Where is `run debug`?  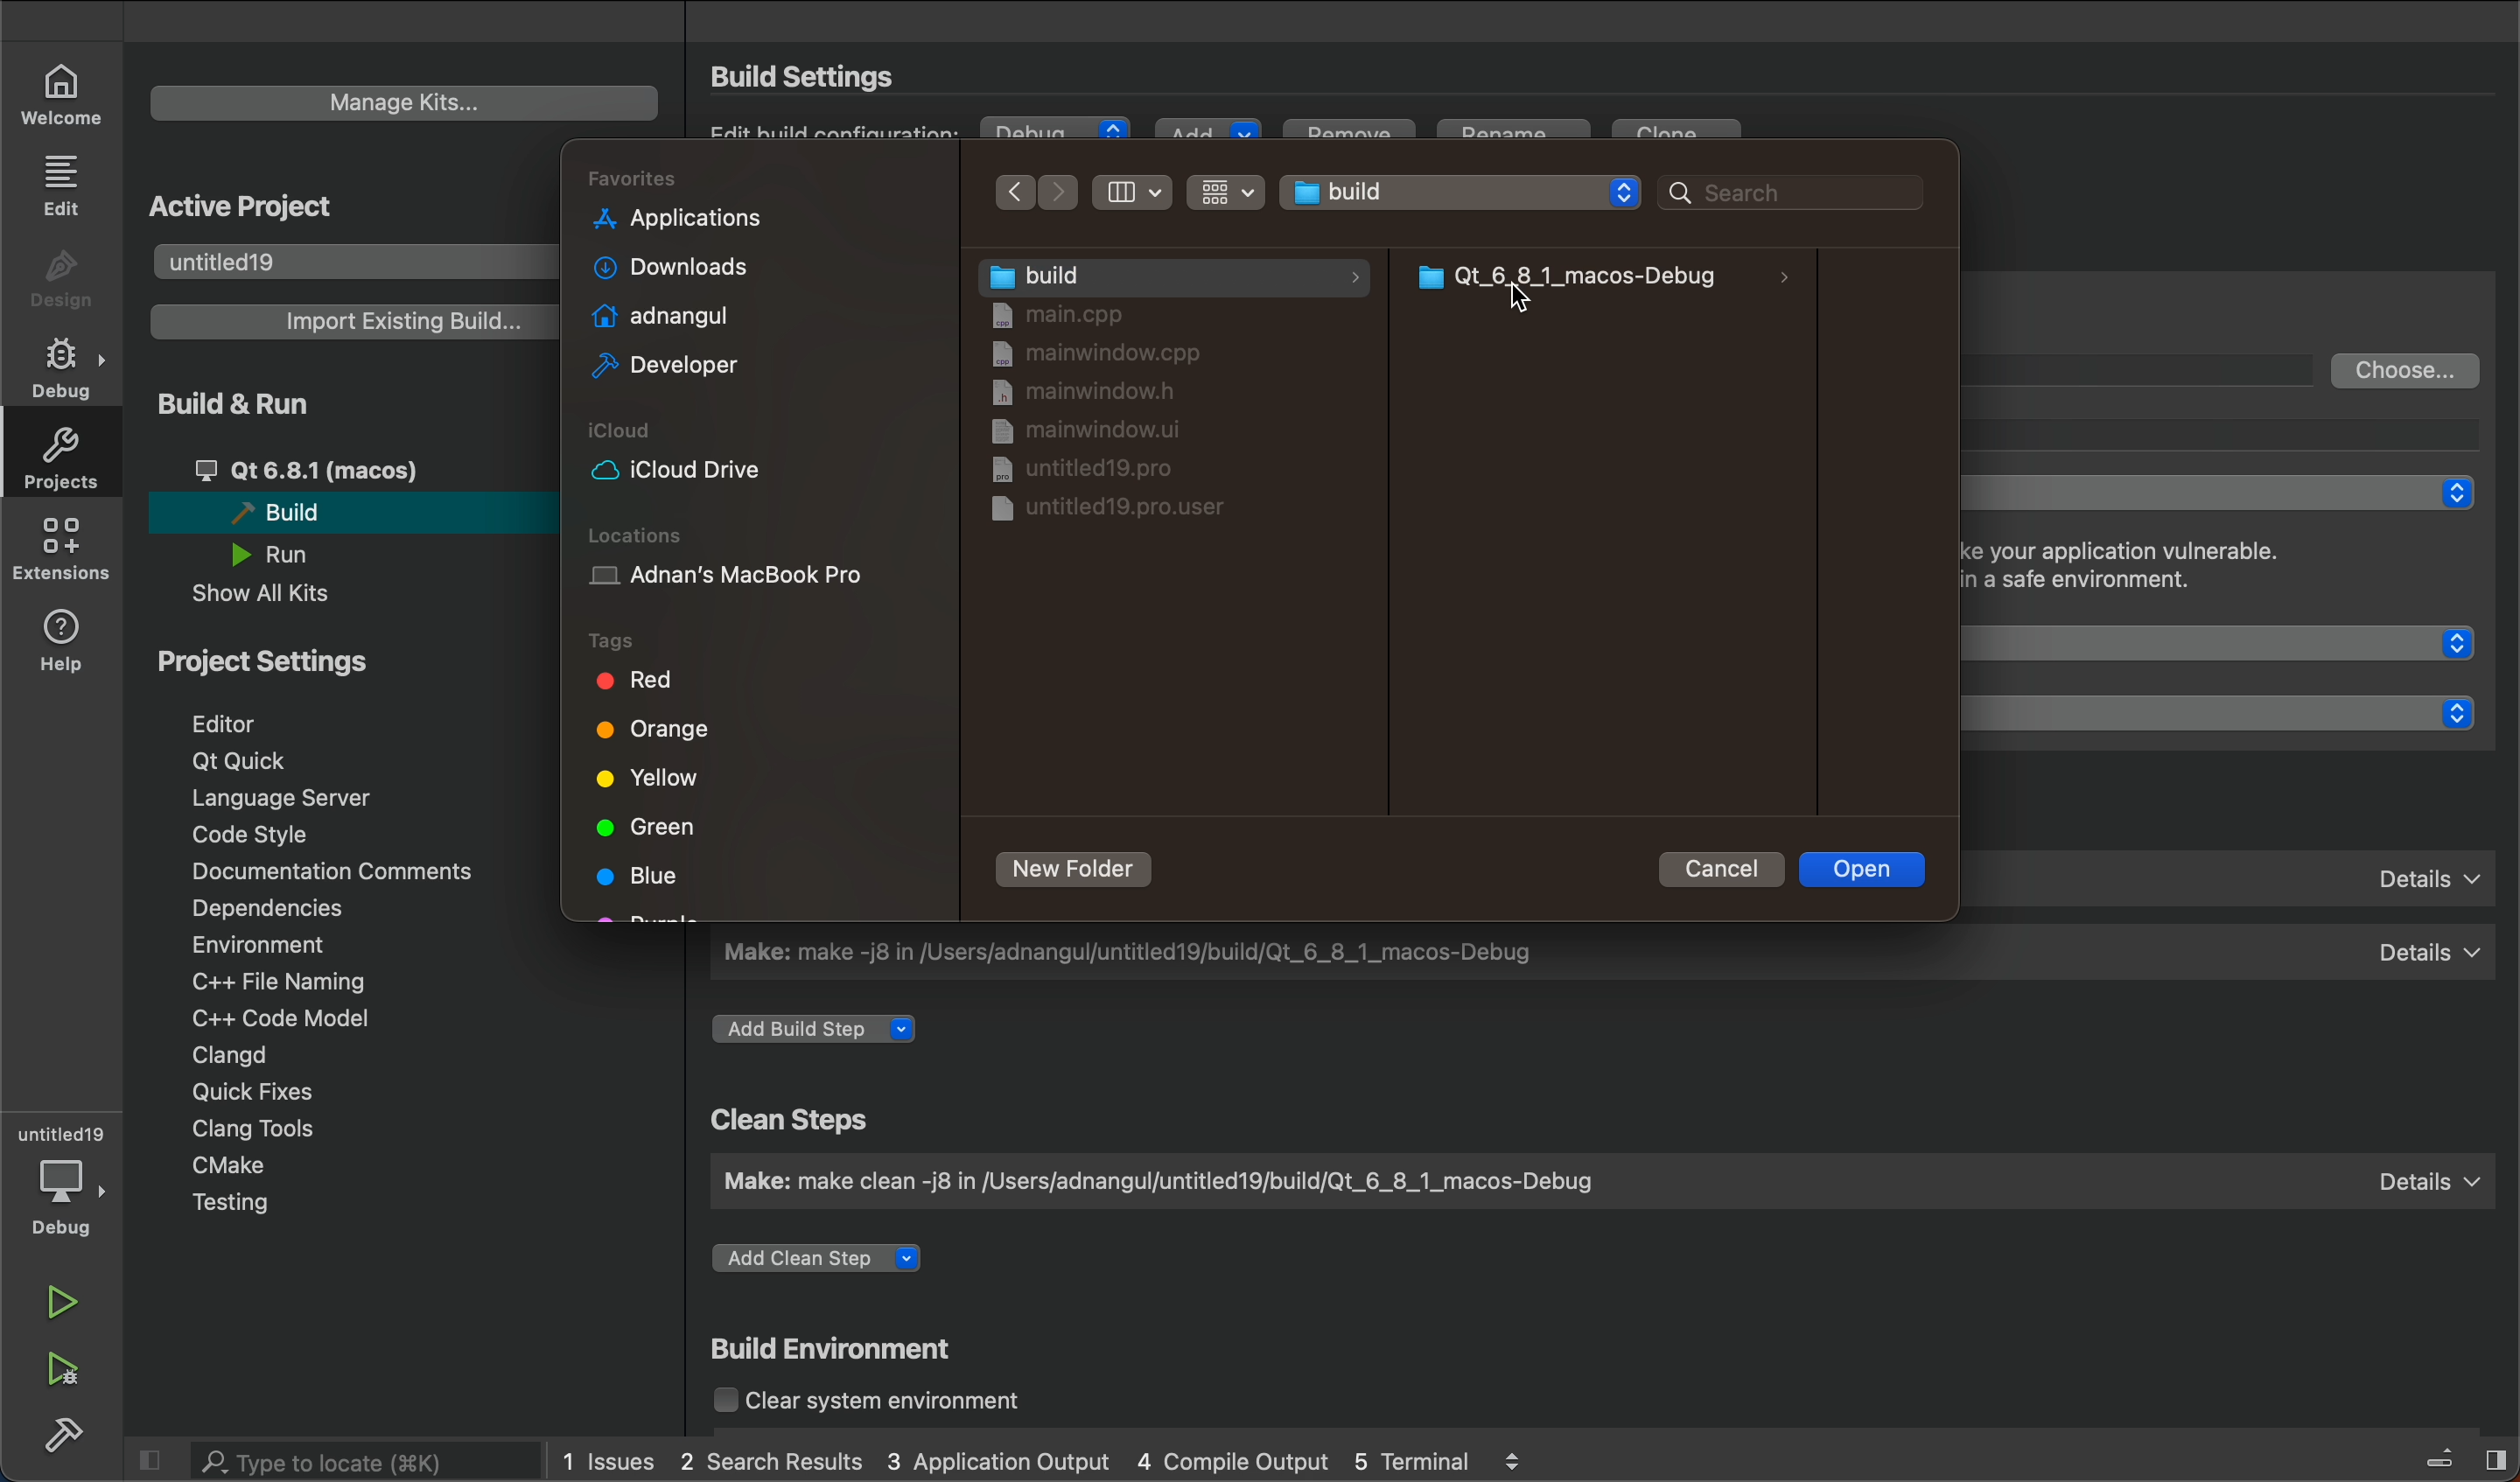 run debug is located at coordinates (65, 1366).